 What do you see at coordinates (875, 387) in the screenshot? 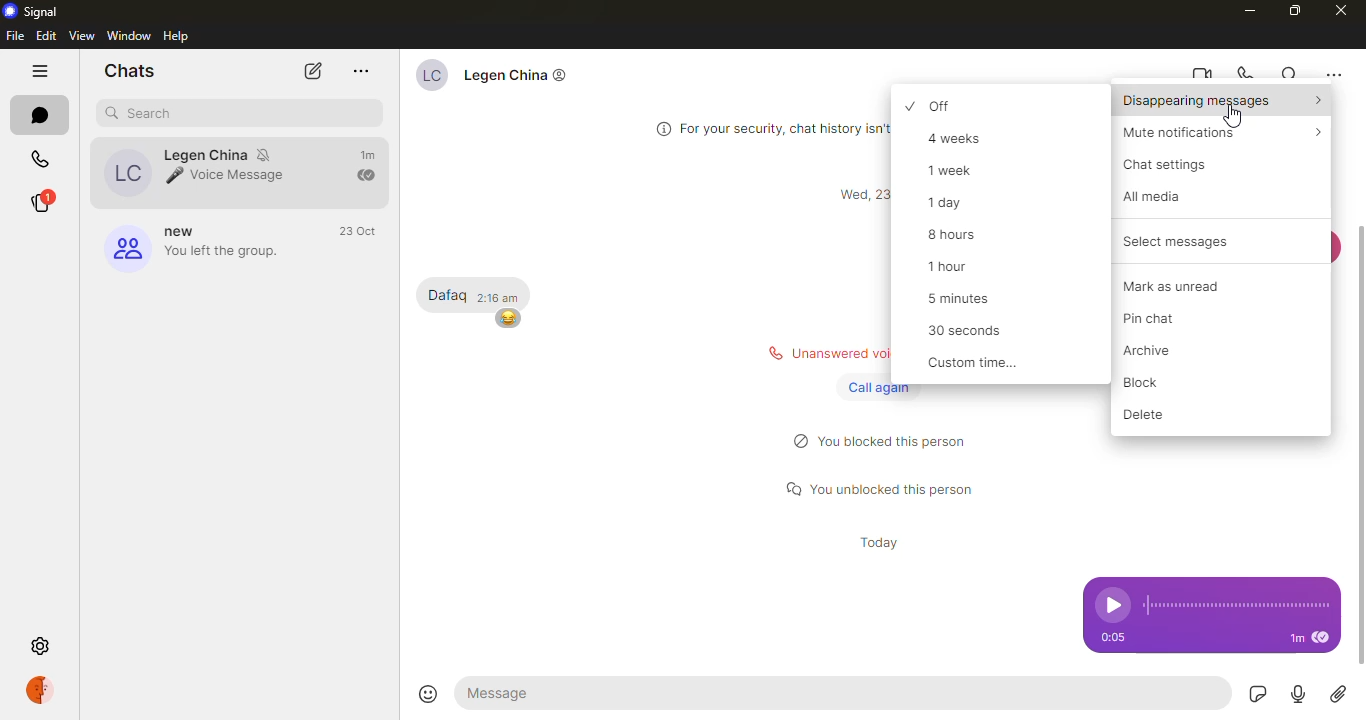
I see `call again` at bounding box center [875, 387].